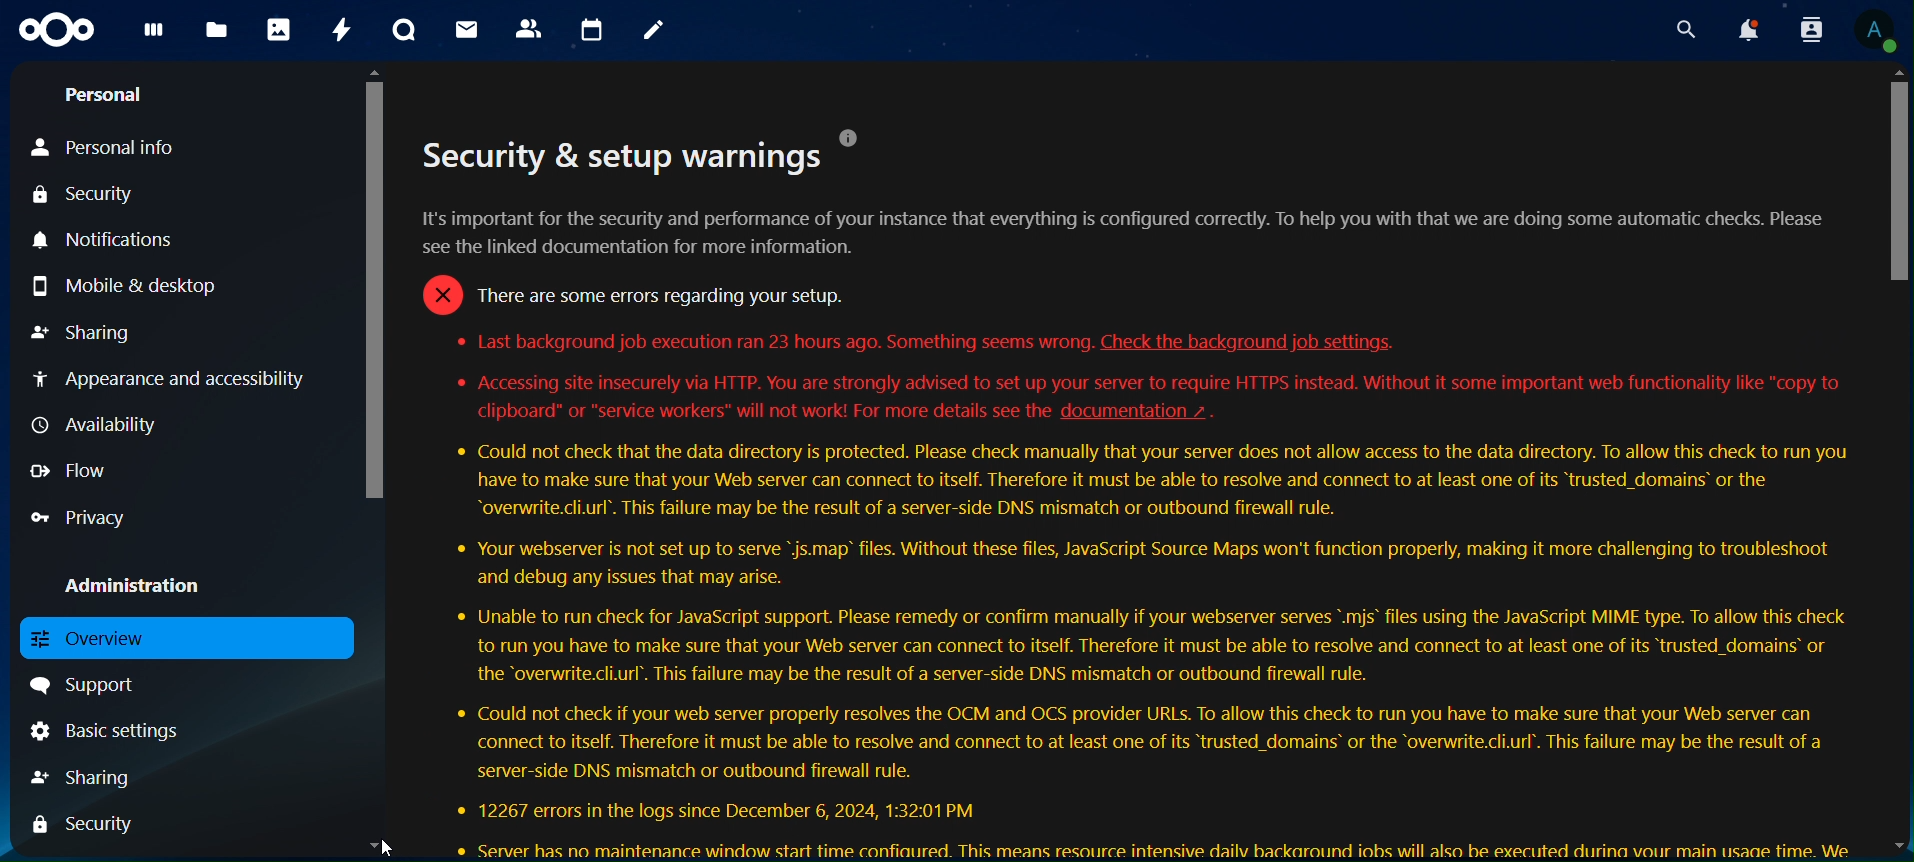 The width and height of the screenshot is (1914, 862). Describe the element at coordinates (118, 97) in the screenshot. I see `peronal` at that location.